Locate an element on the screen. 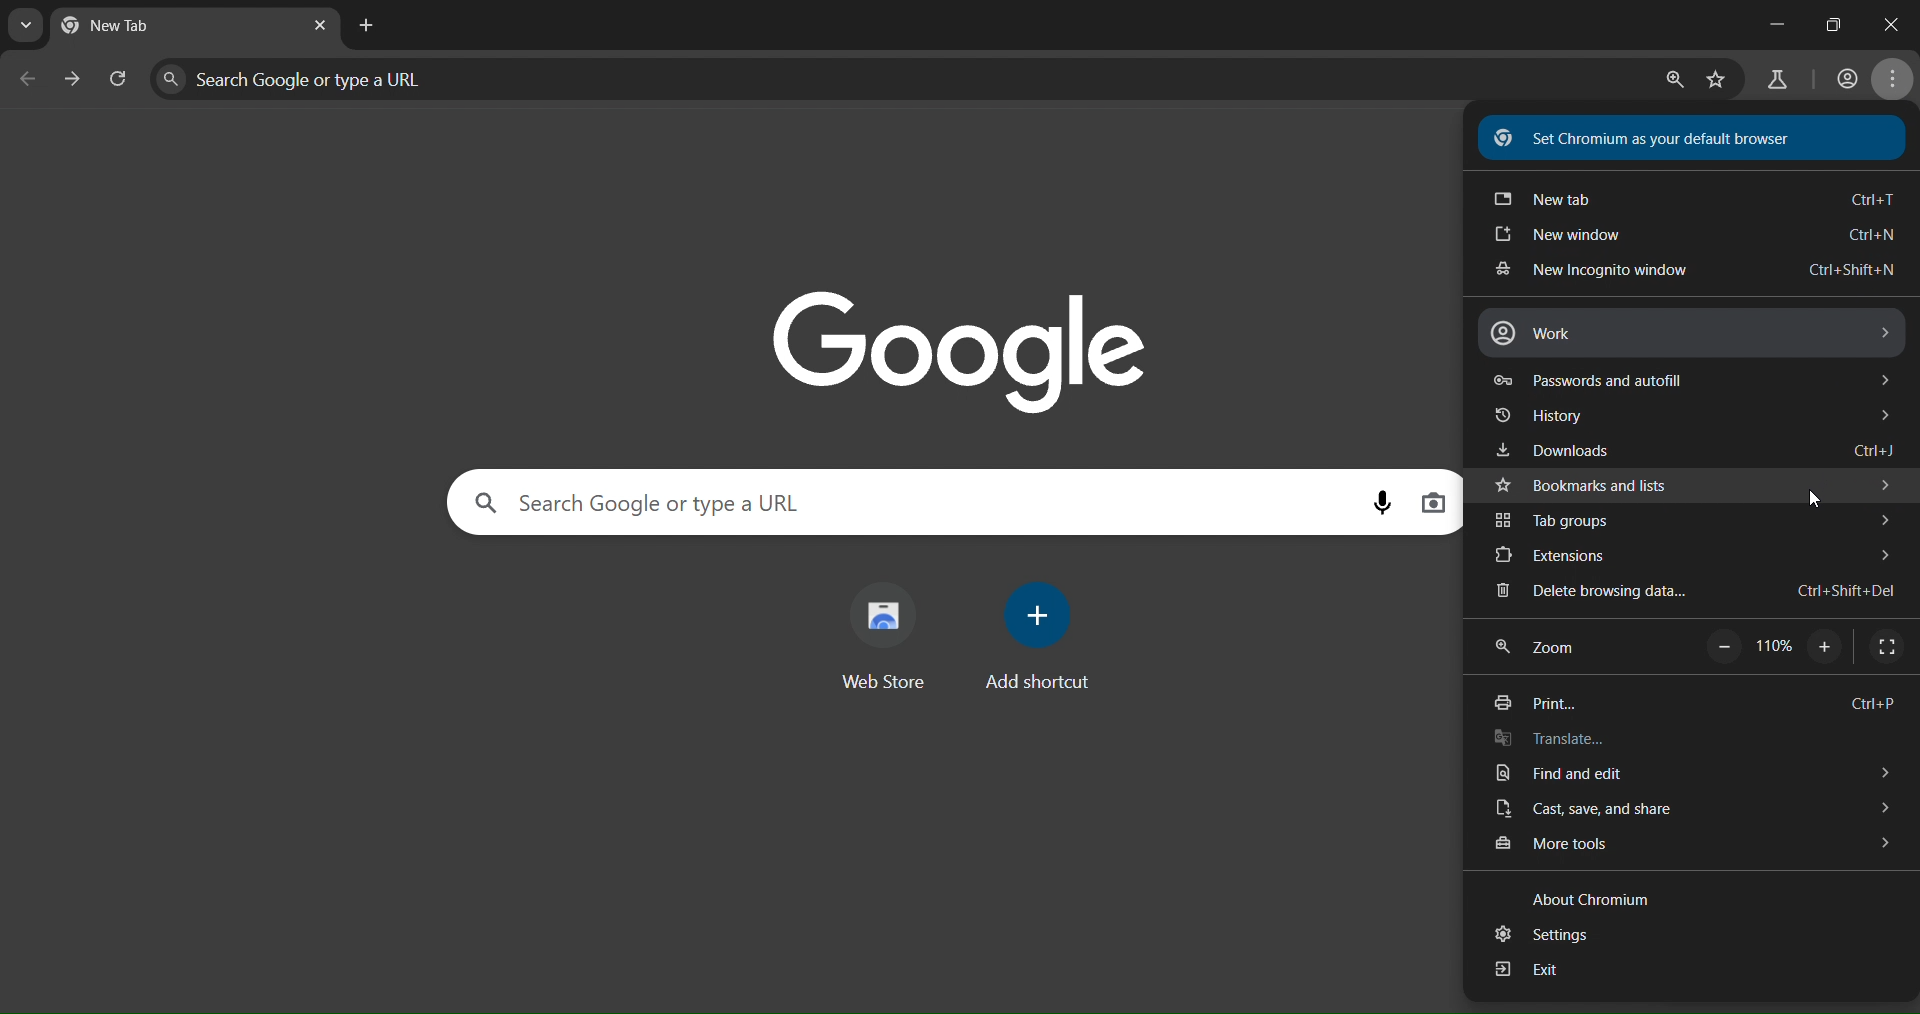 The height and width of the screenshot is (1014, 1920). downloads is located at coordinates (1696, 448).